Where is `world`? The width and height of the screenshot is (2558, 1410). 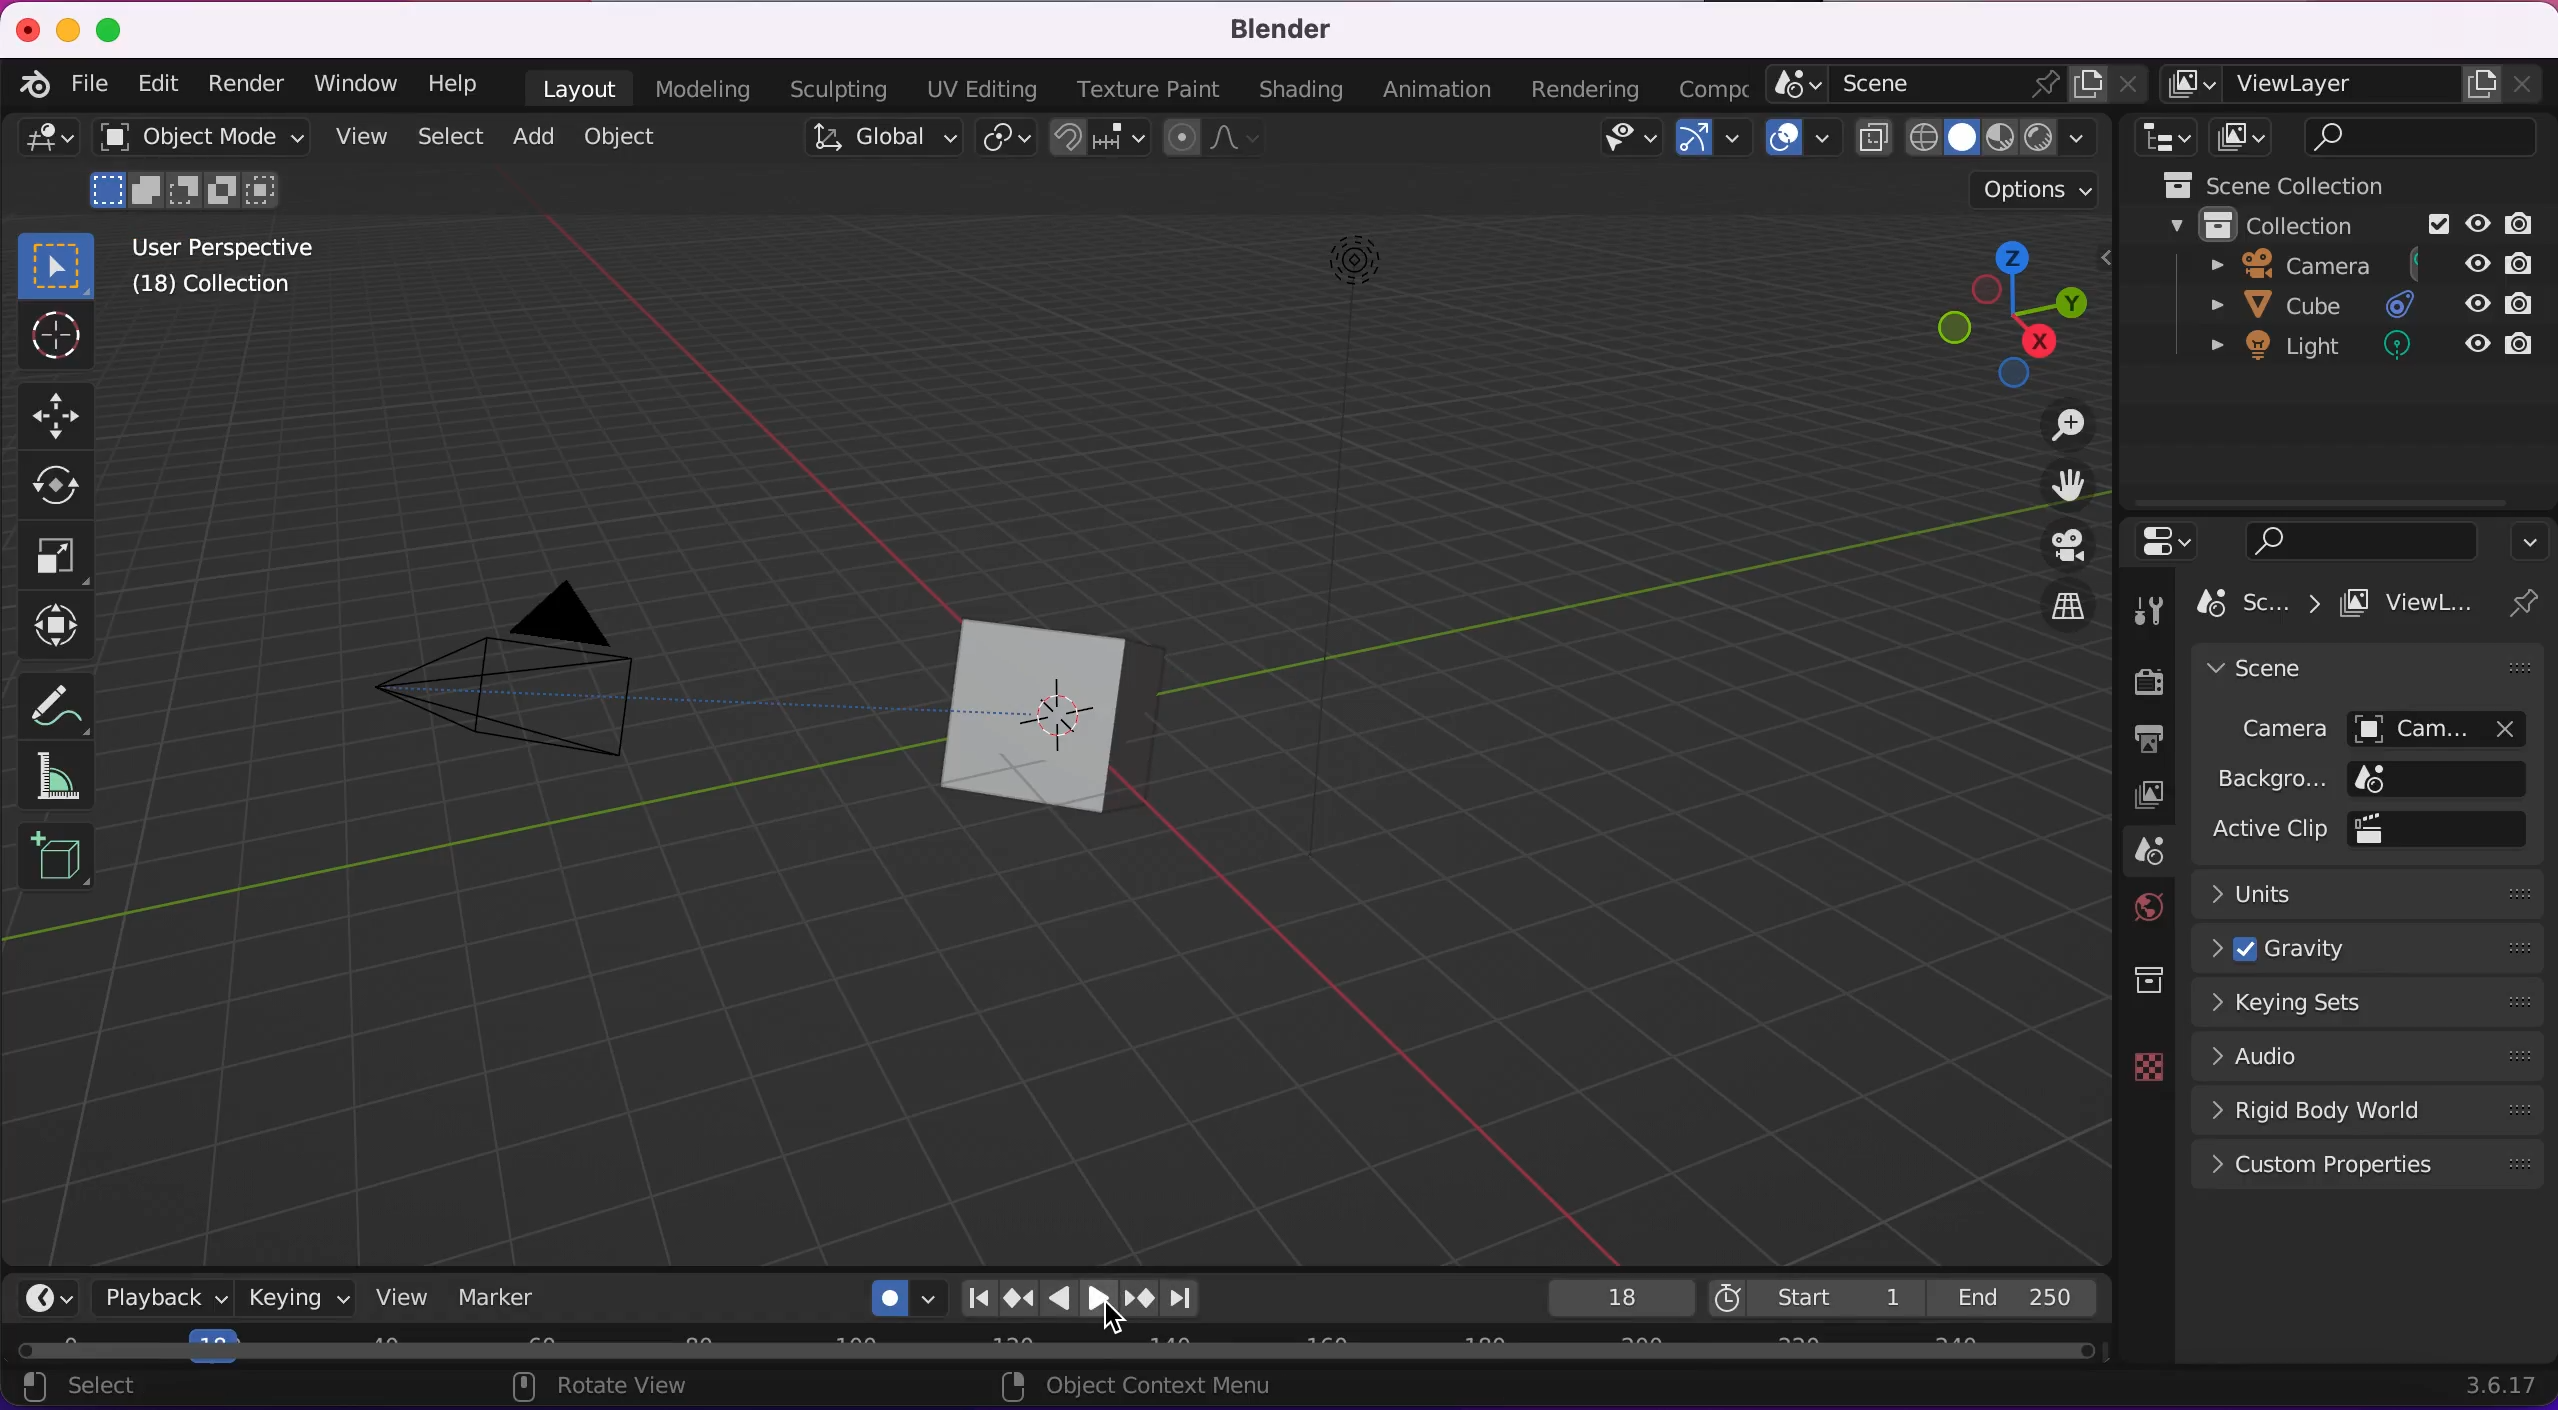
world is located at coordinates (2139, 904).